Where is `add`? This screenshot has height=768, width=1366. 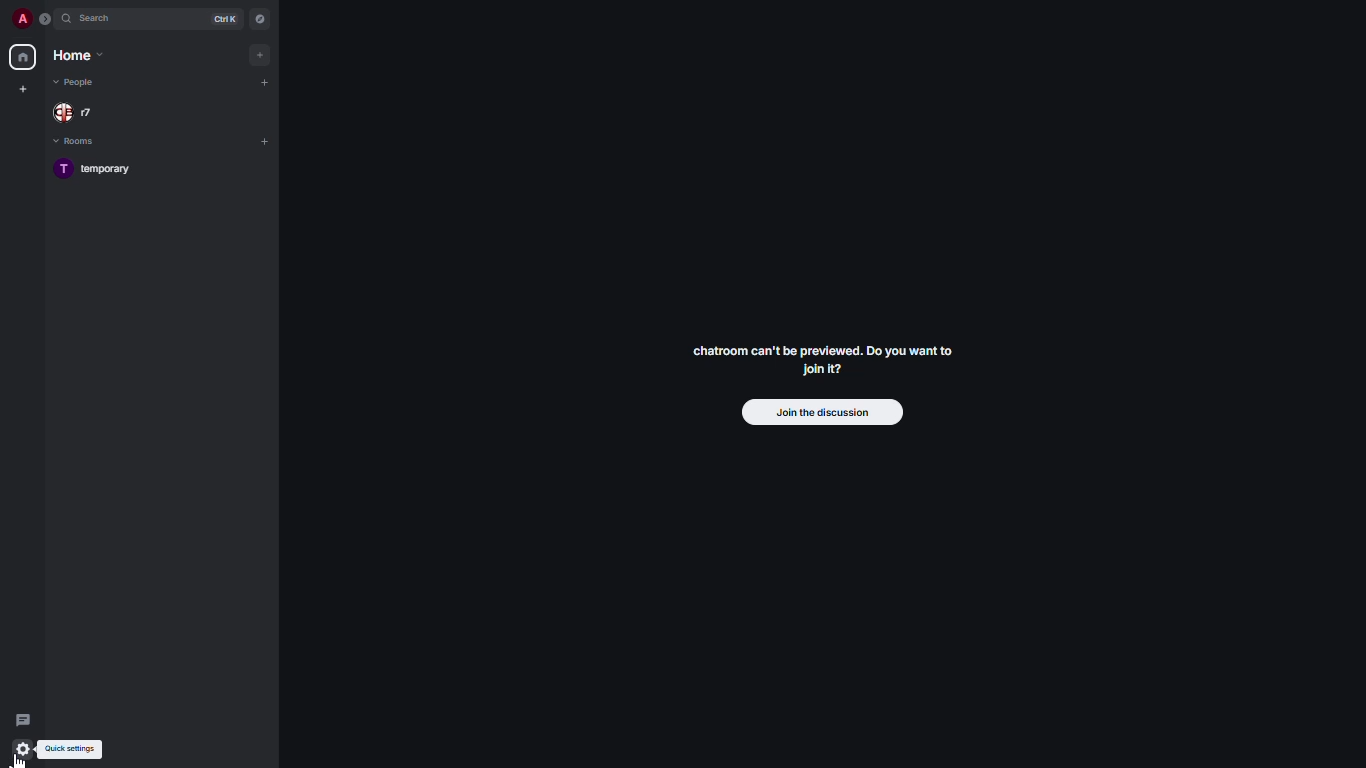
add is located at coordinates (261, 54).